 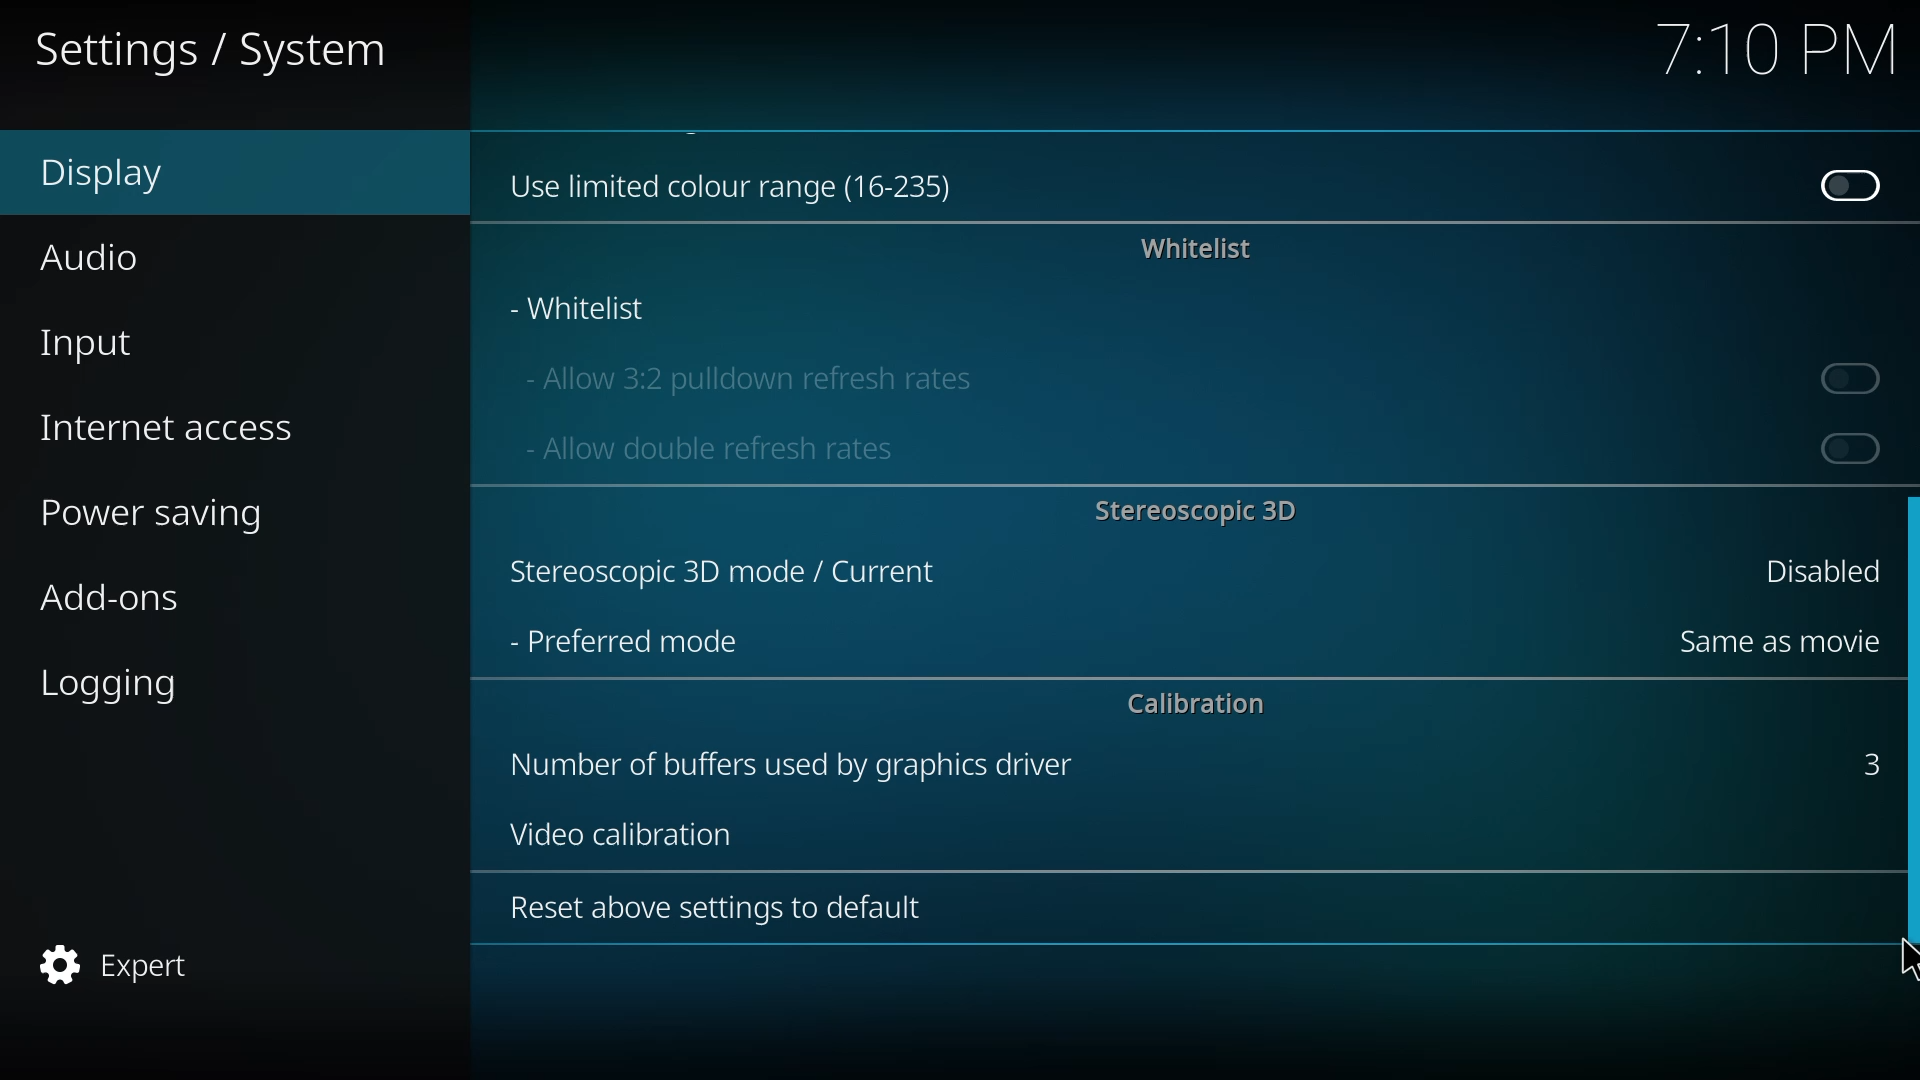 I want to click on input, so click(x=98, y=341).